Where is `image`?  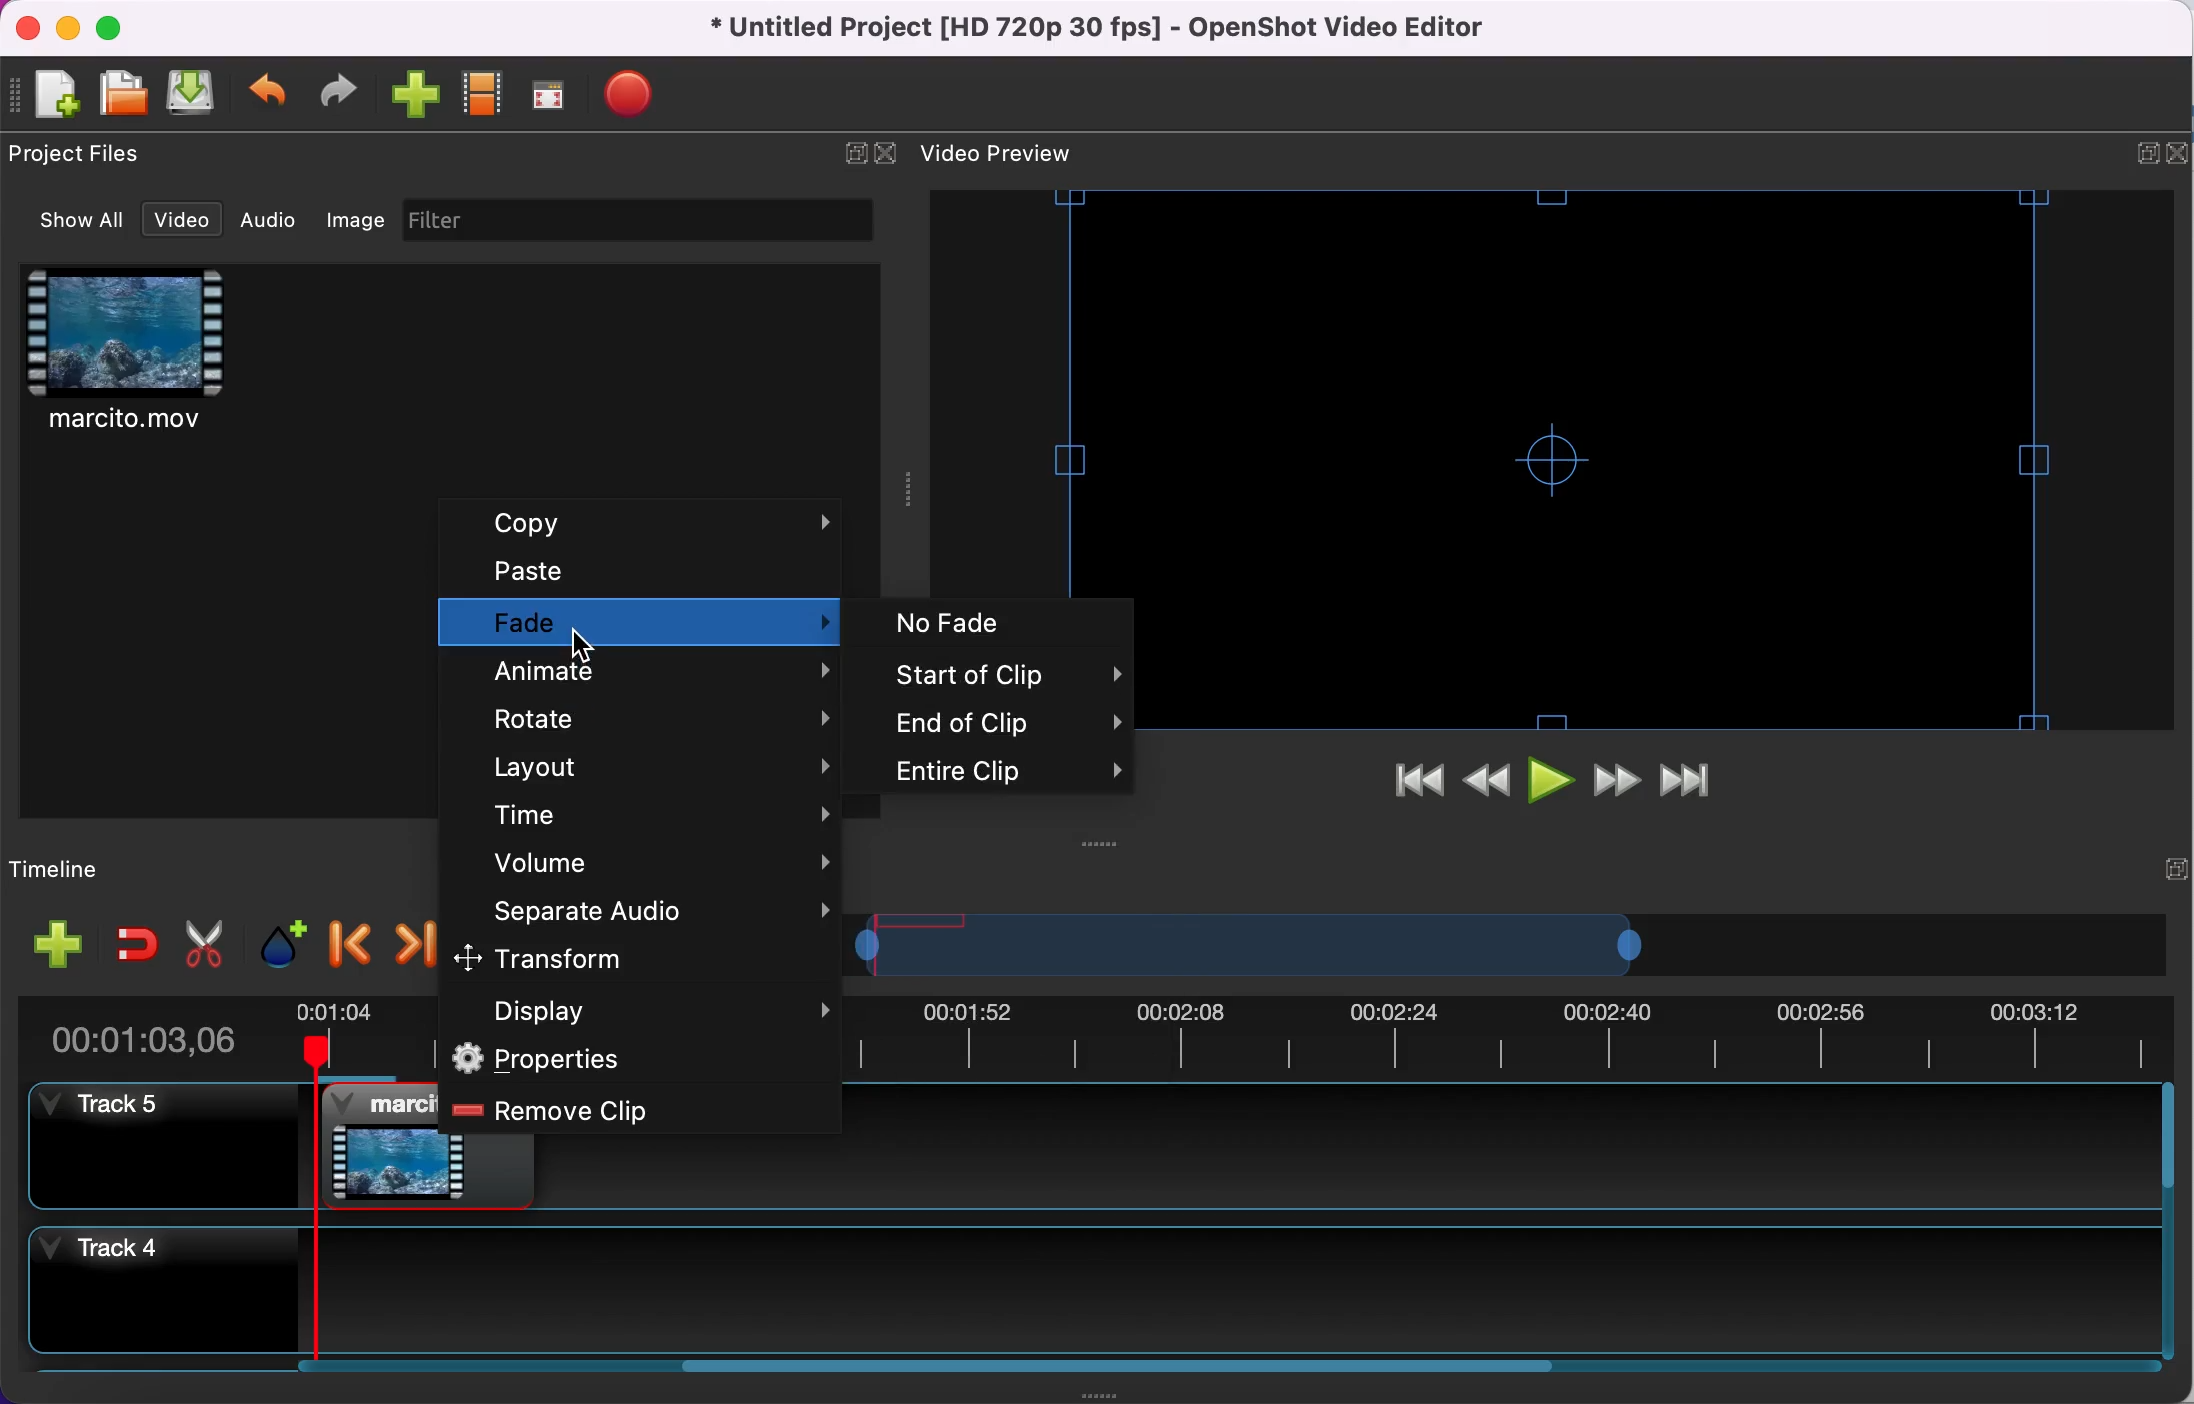
image is located at coordinates (348, 218).